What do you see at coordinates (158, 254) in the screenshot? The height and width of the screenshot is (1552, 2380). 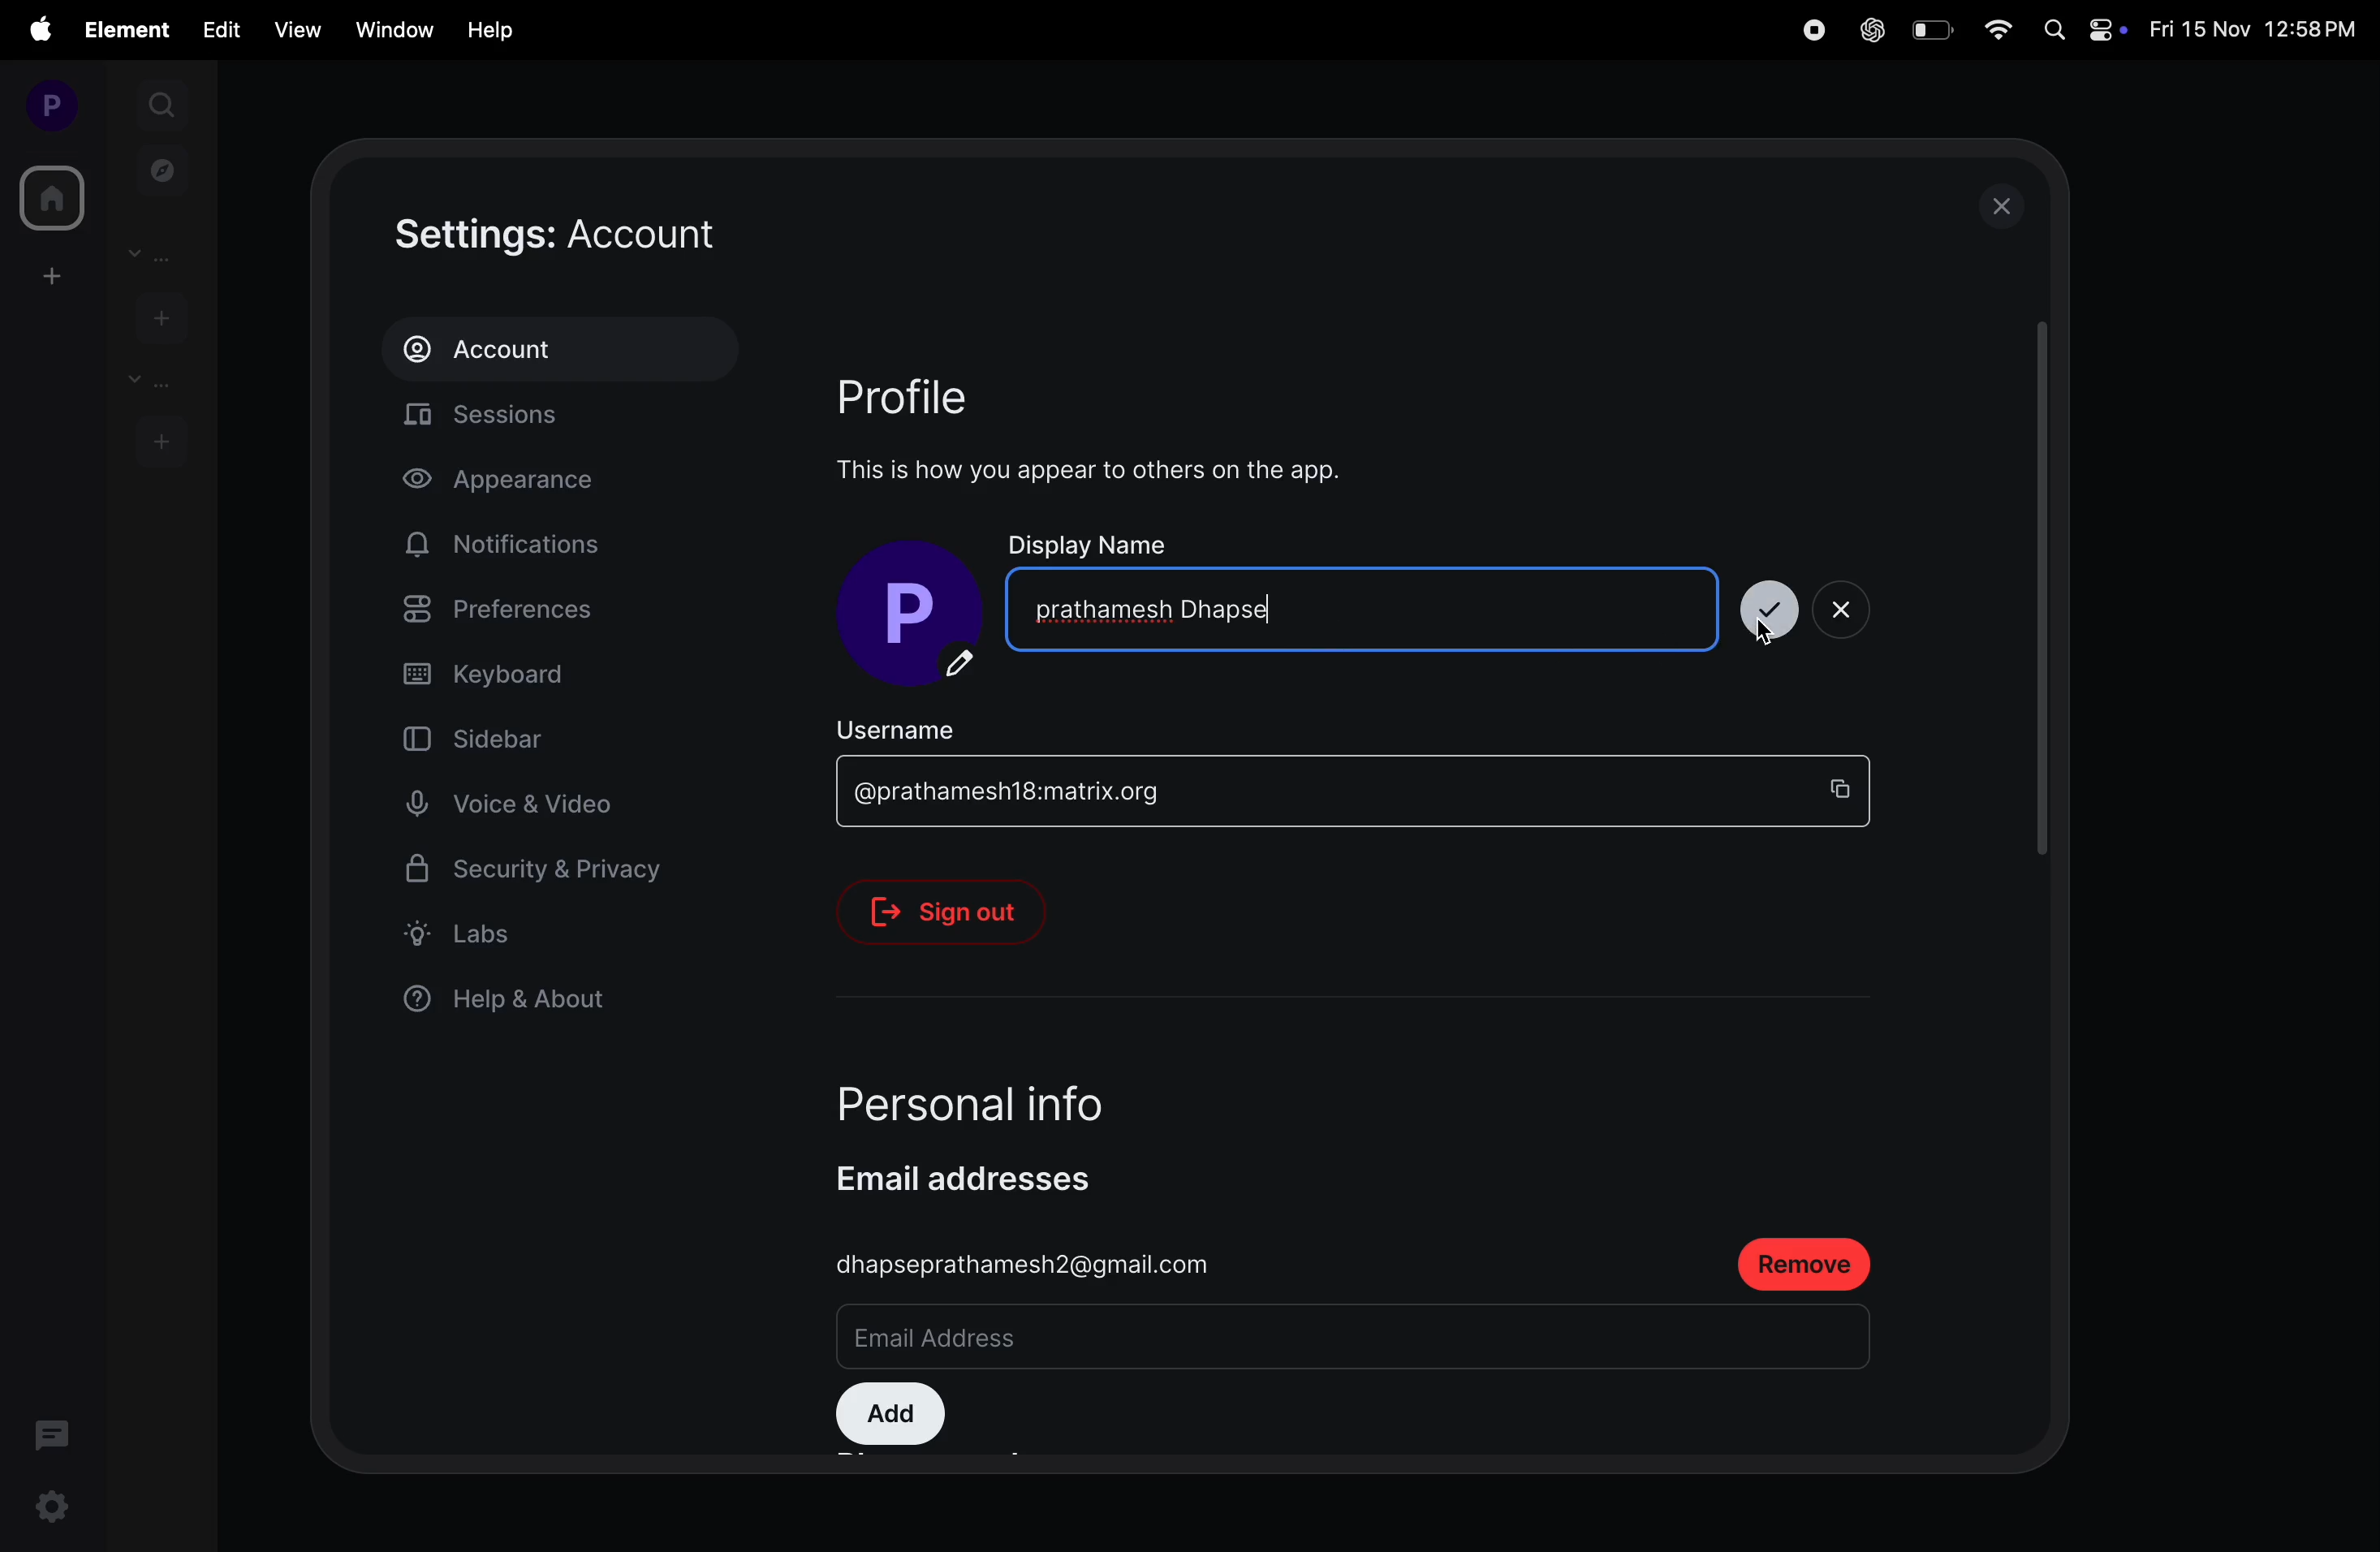 I see `people` at bounding box center [158, 254].